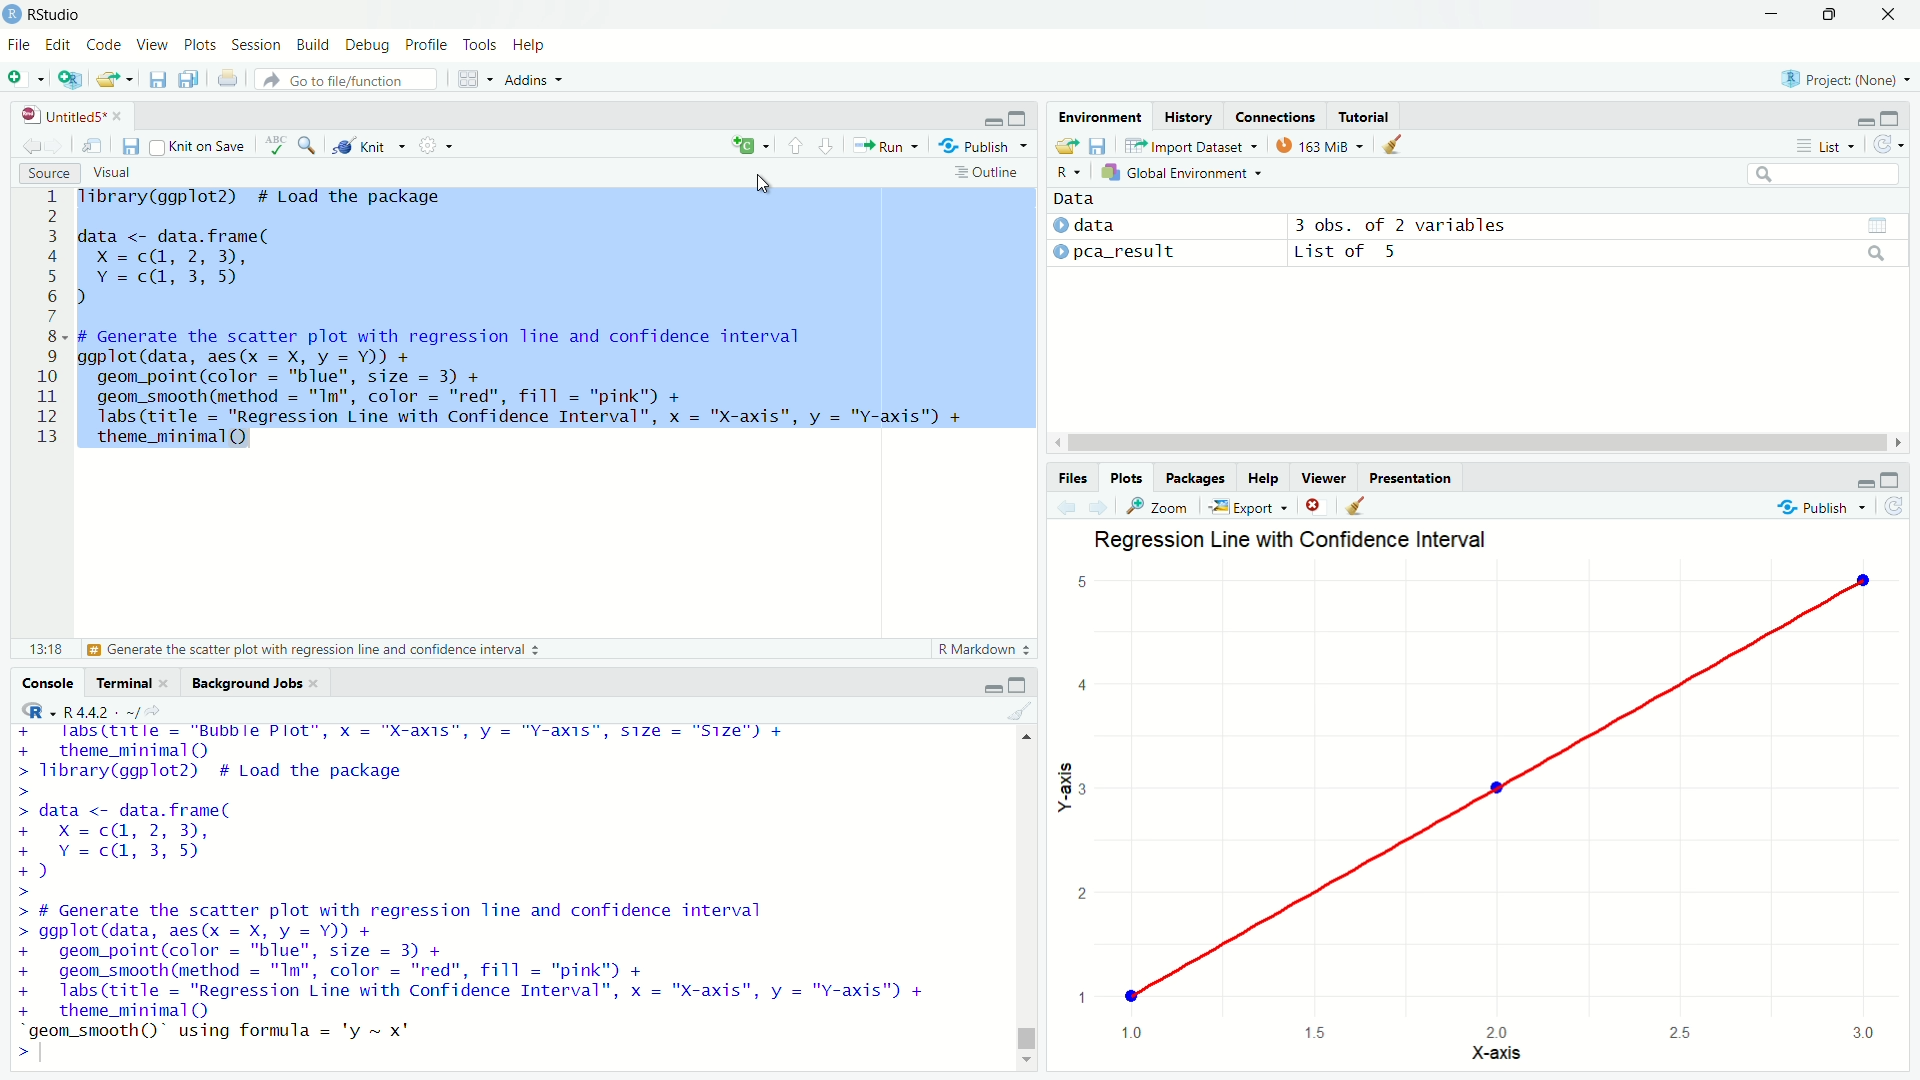 Image resolution: width=1920 pixels, height=1080 pixels. I want to click on Save all open documents, so click(190, 78).